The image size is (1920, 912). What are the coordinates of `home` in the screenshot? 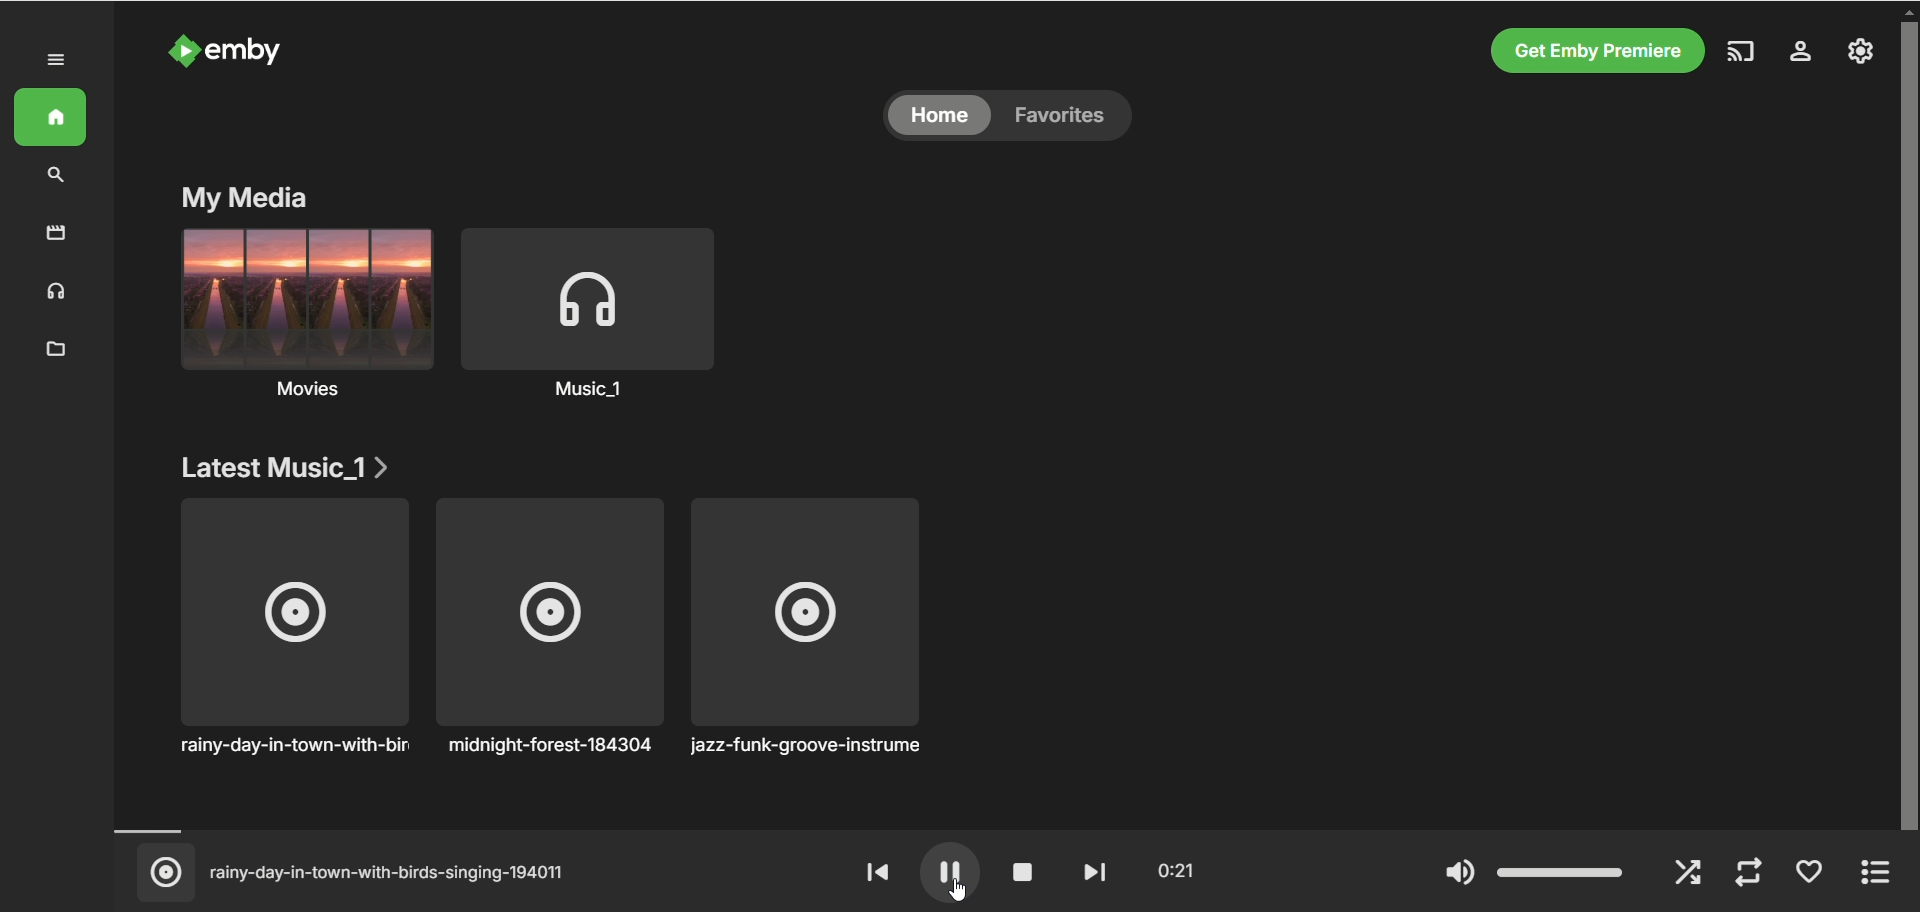 It's located at (937, 115).